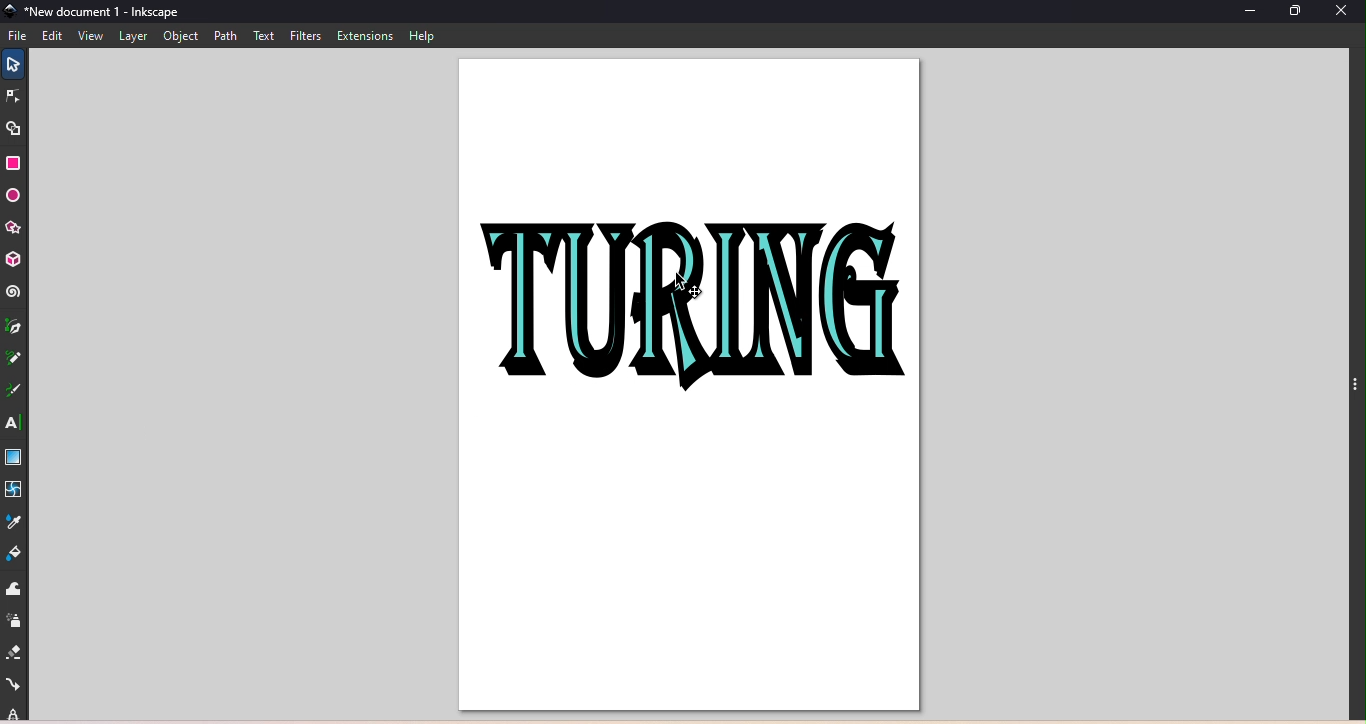  What do you see at coordinates (17, 520) in the screenshot?
I see `Dropper tool` at bounding box center [17, 520].